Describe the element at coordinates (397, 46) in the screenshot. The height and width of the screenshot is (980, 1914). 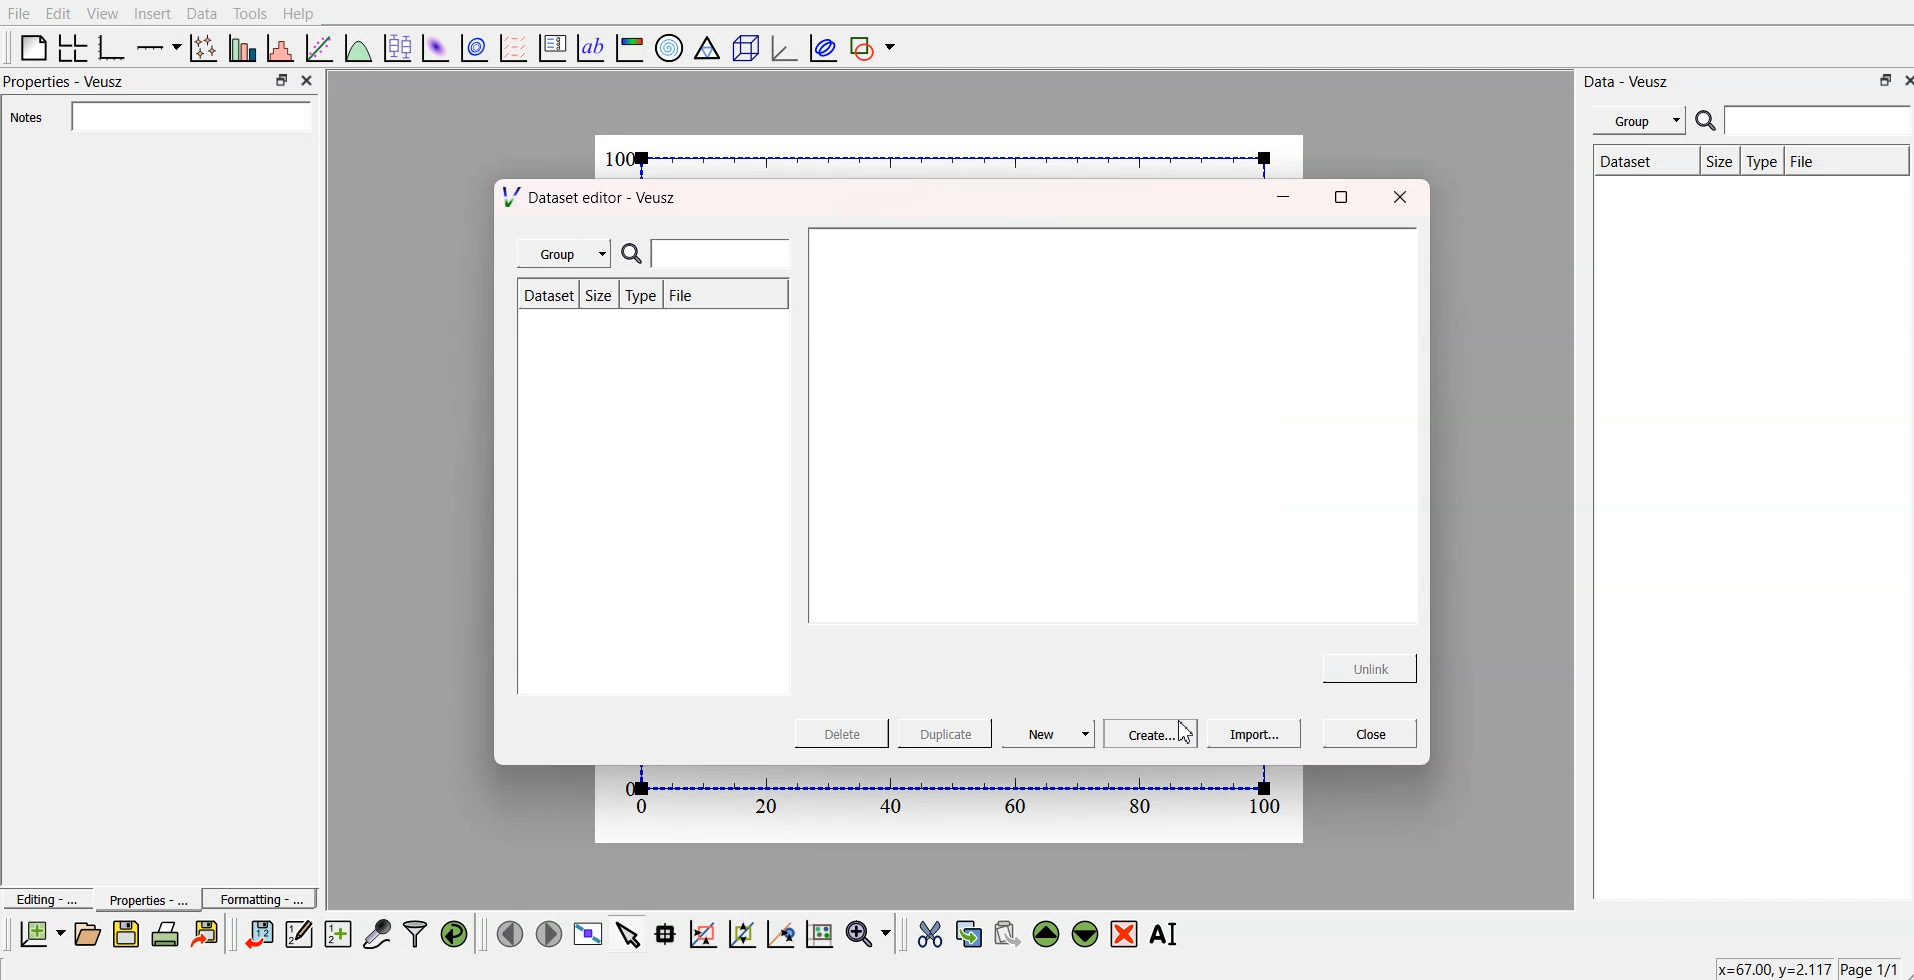
I see `plot box plots` at that location.